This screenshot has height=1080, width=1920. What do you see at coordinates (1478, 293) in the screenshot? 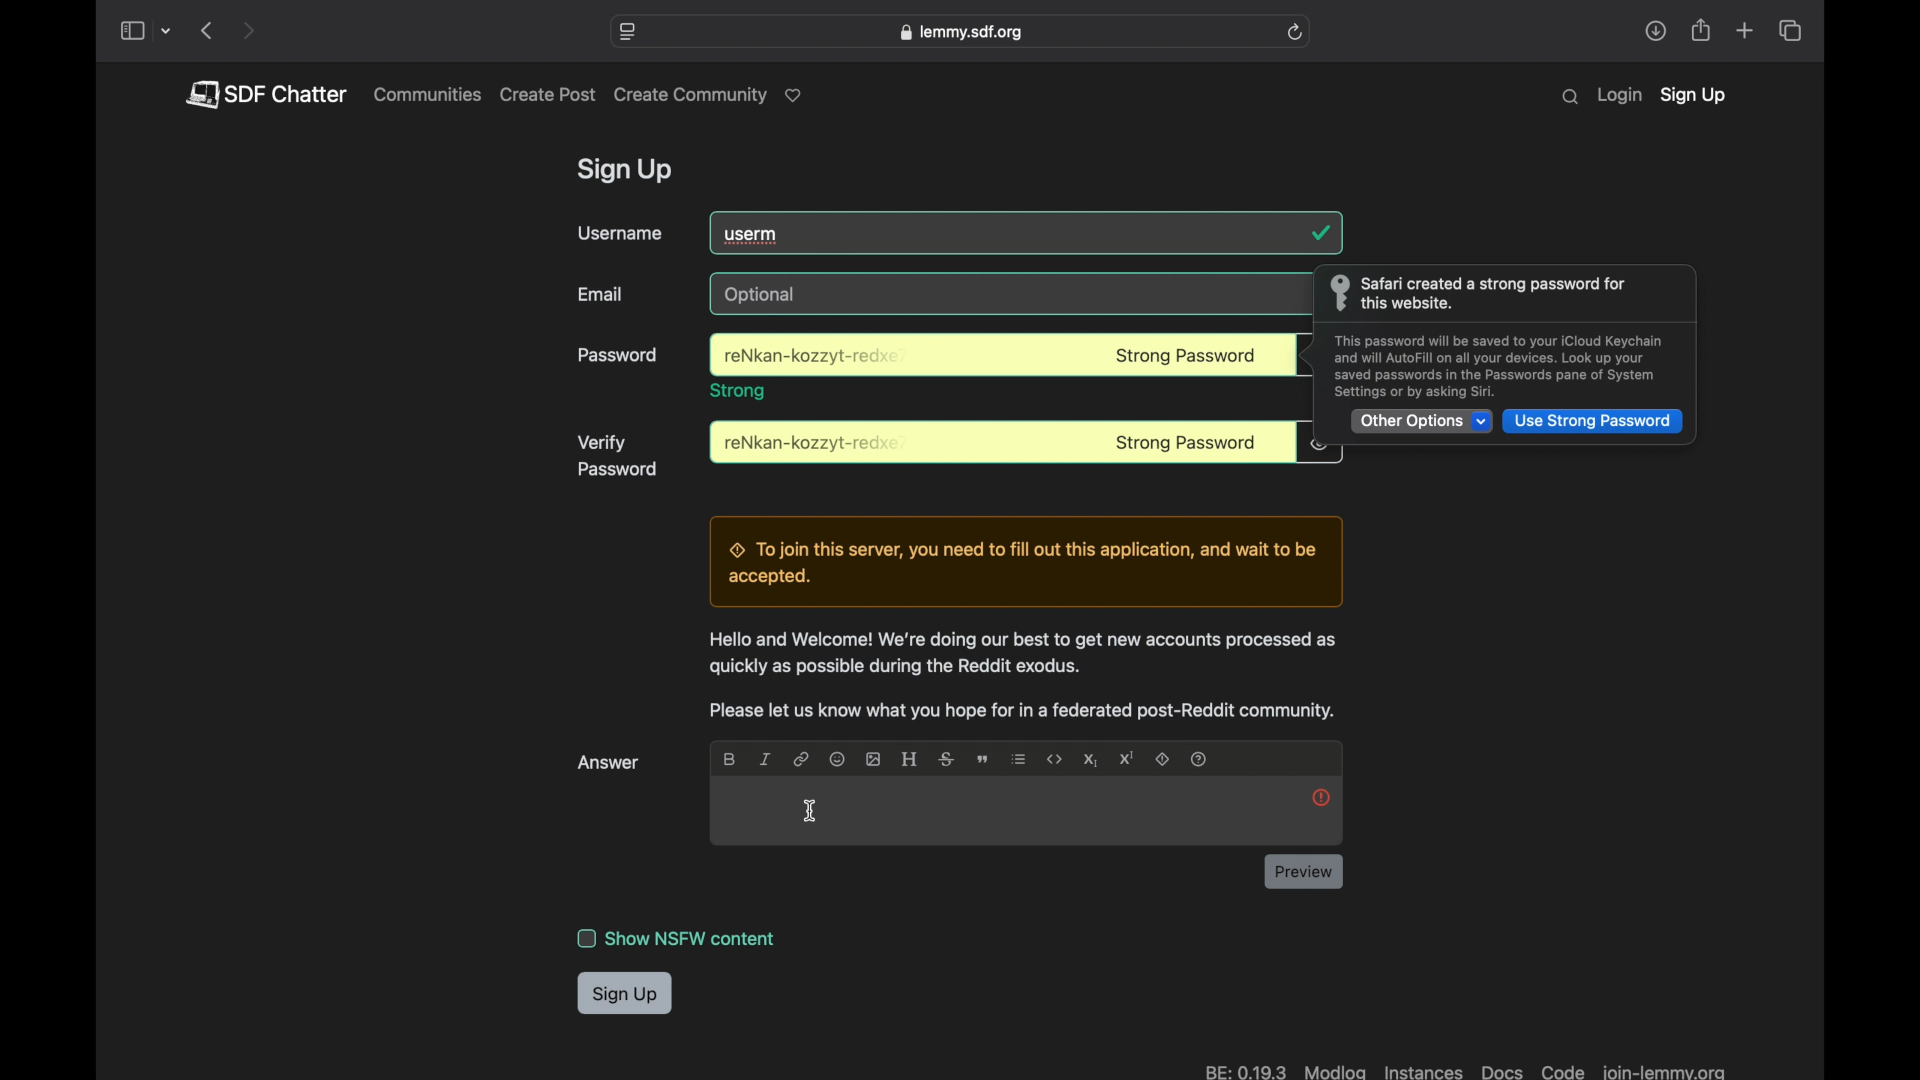
I see `info` at bounding box center [1478, 293].